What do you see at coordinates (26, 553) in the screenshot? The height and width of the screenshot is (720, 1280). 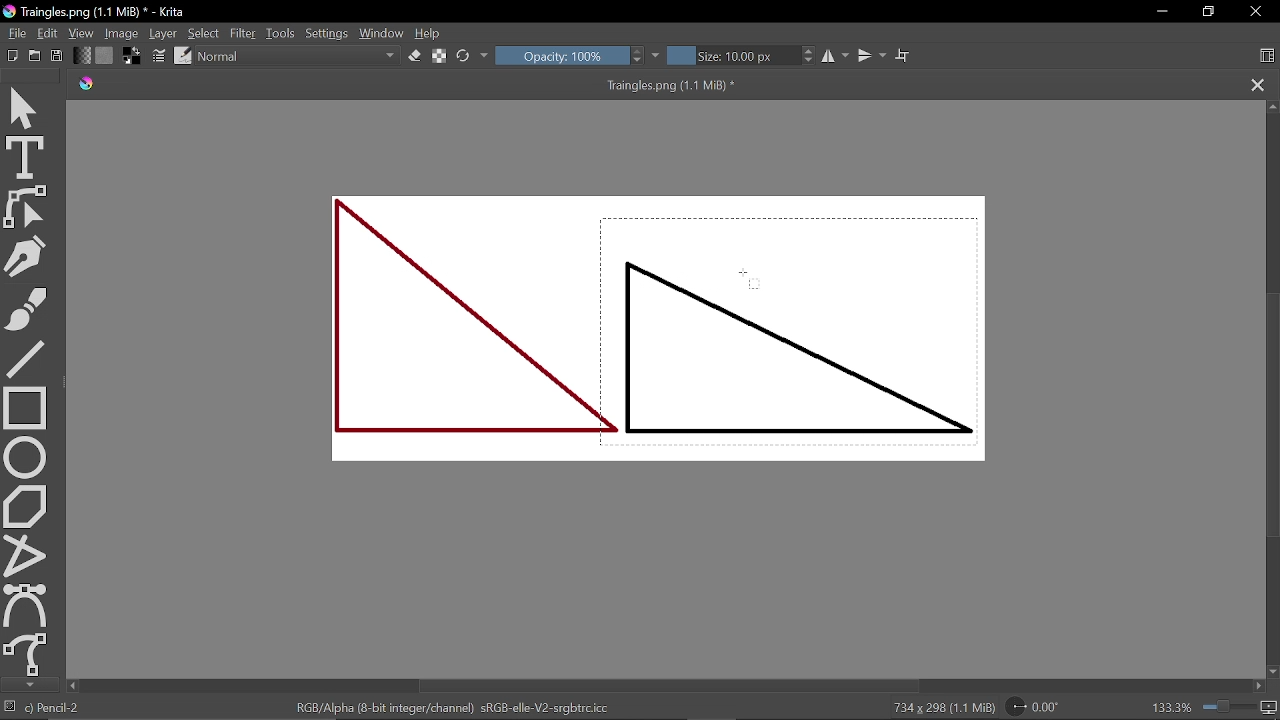 I see `Polyline tool` at bounding box center [26, 553].